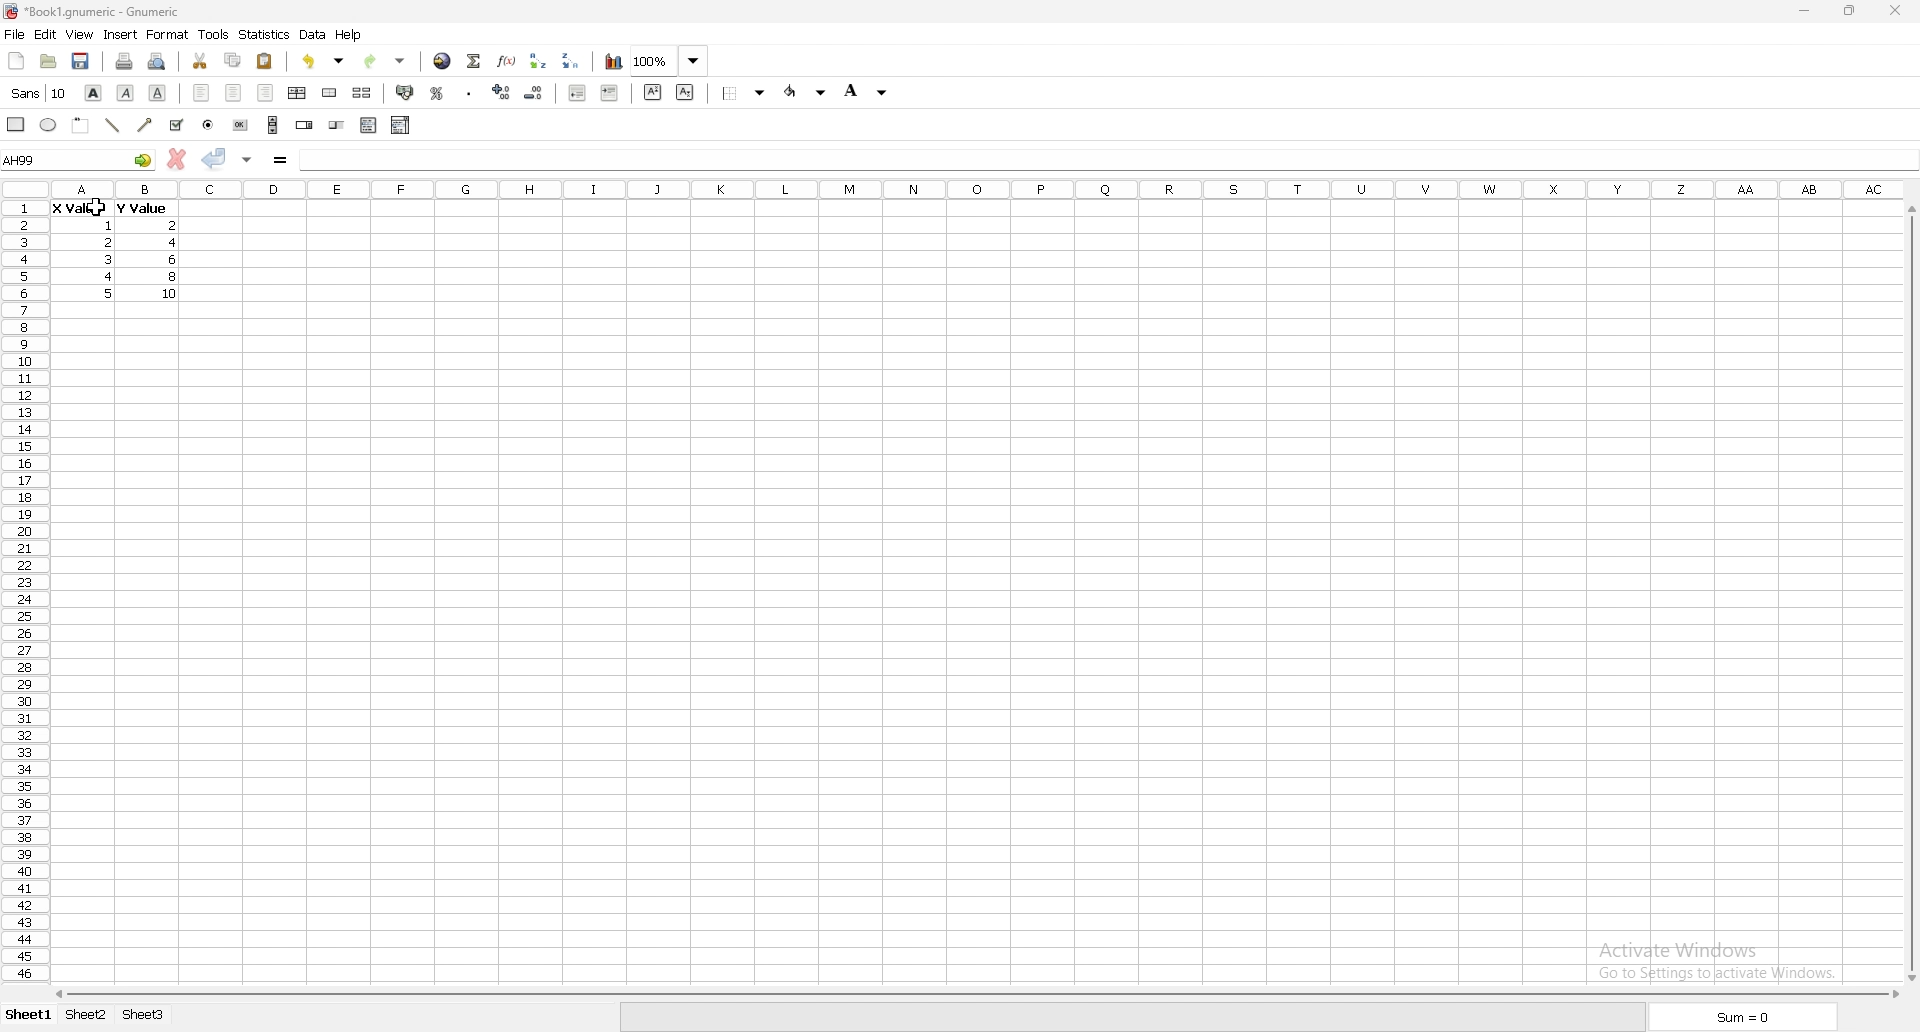 The width and height of the screenshot is (1920, 1032). I want to click on value, so click(174, 277).